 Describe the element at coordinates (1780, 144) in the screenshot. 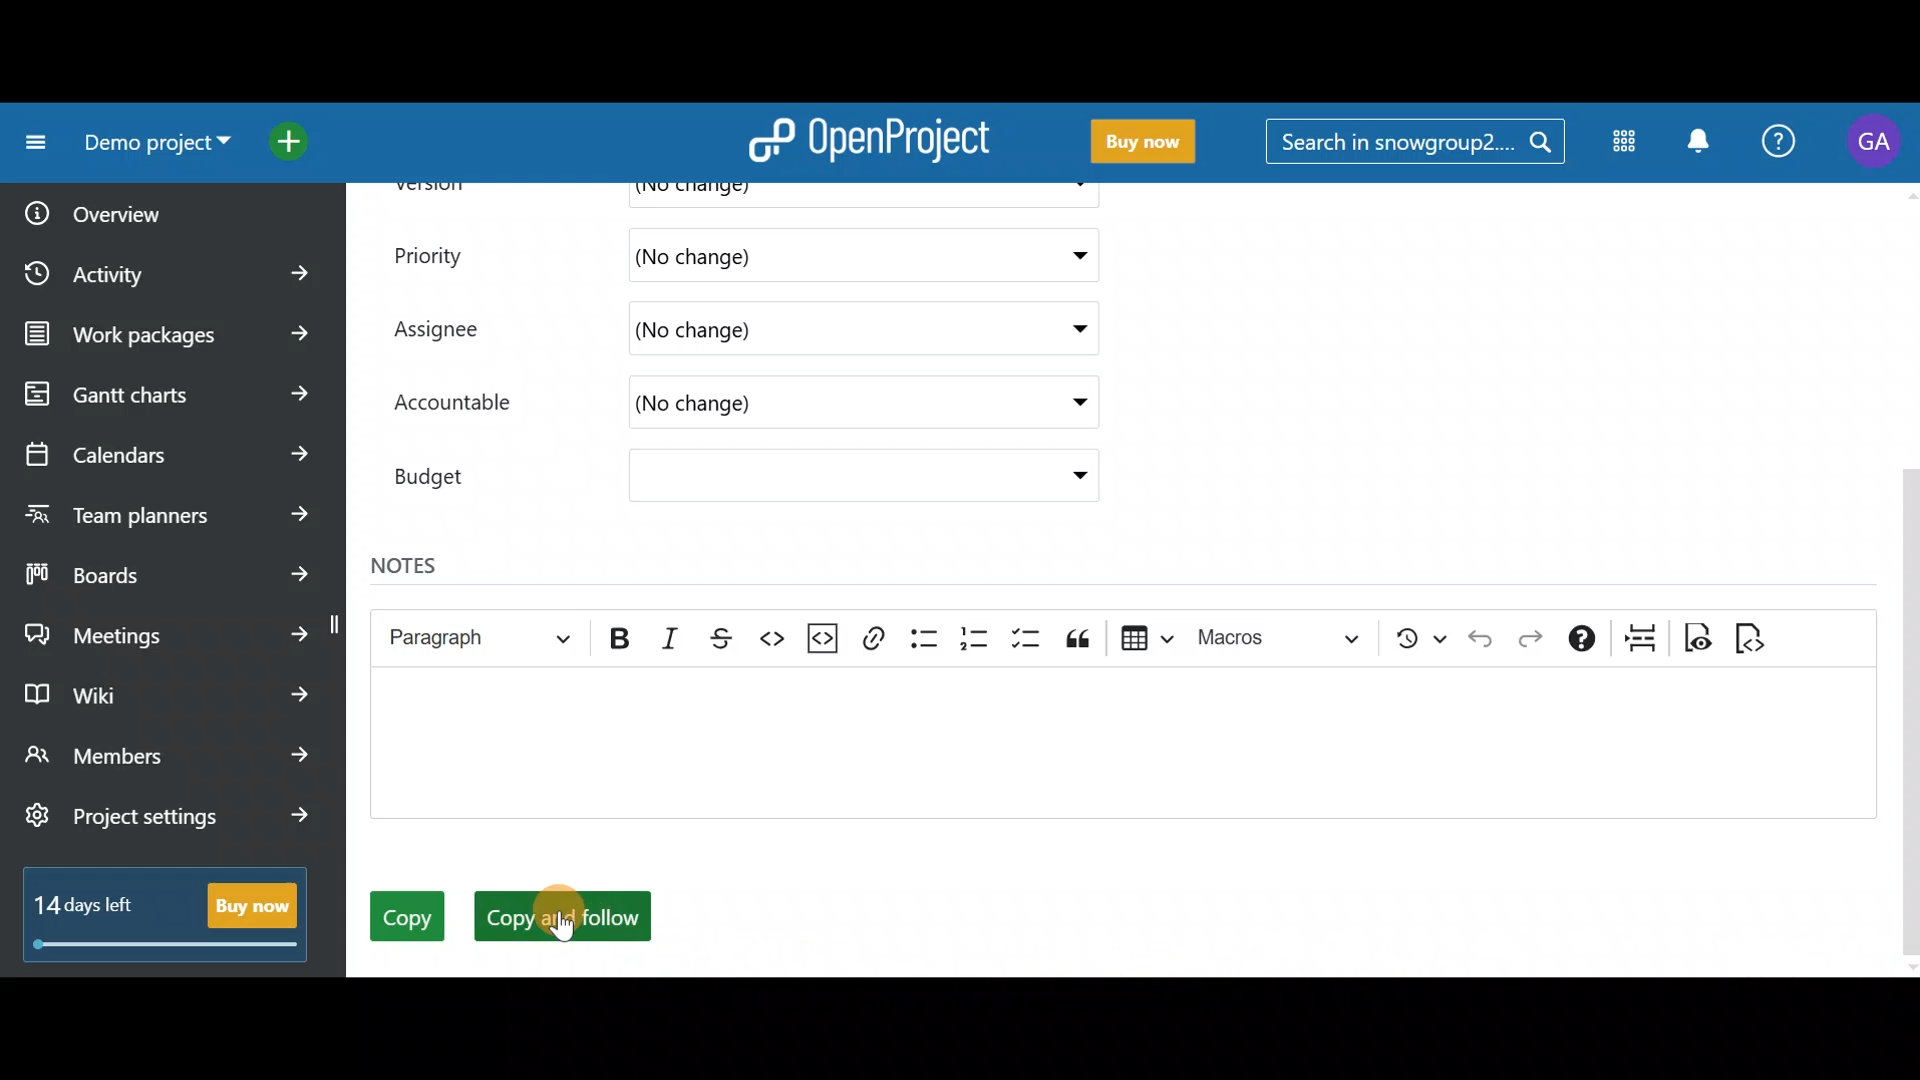

I see `Help` at that location.